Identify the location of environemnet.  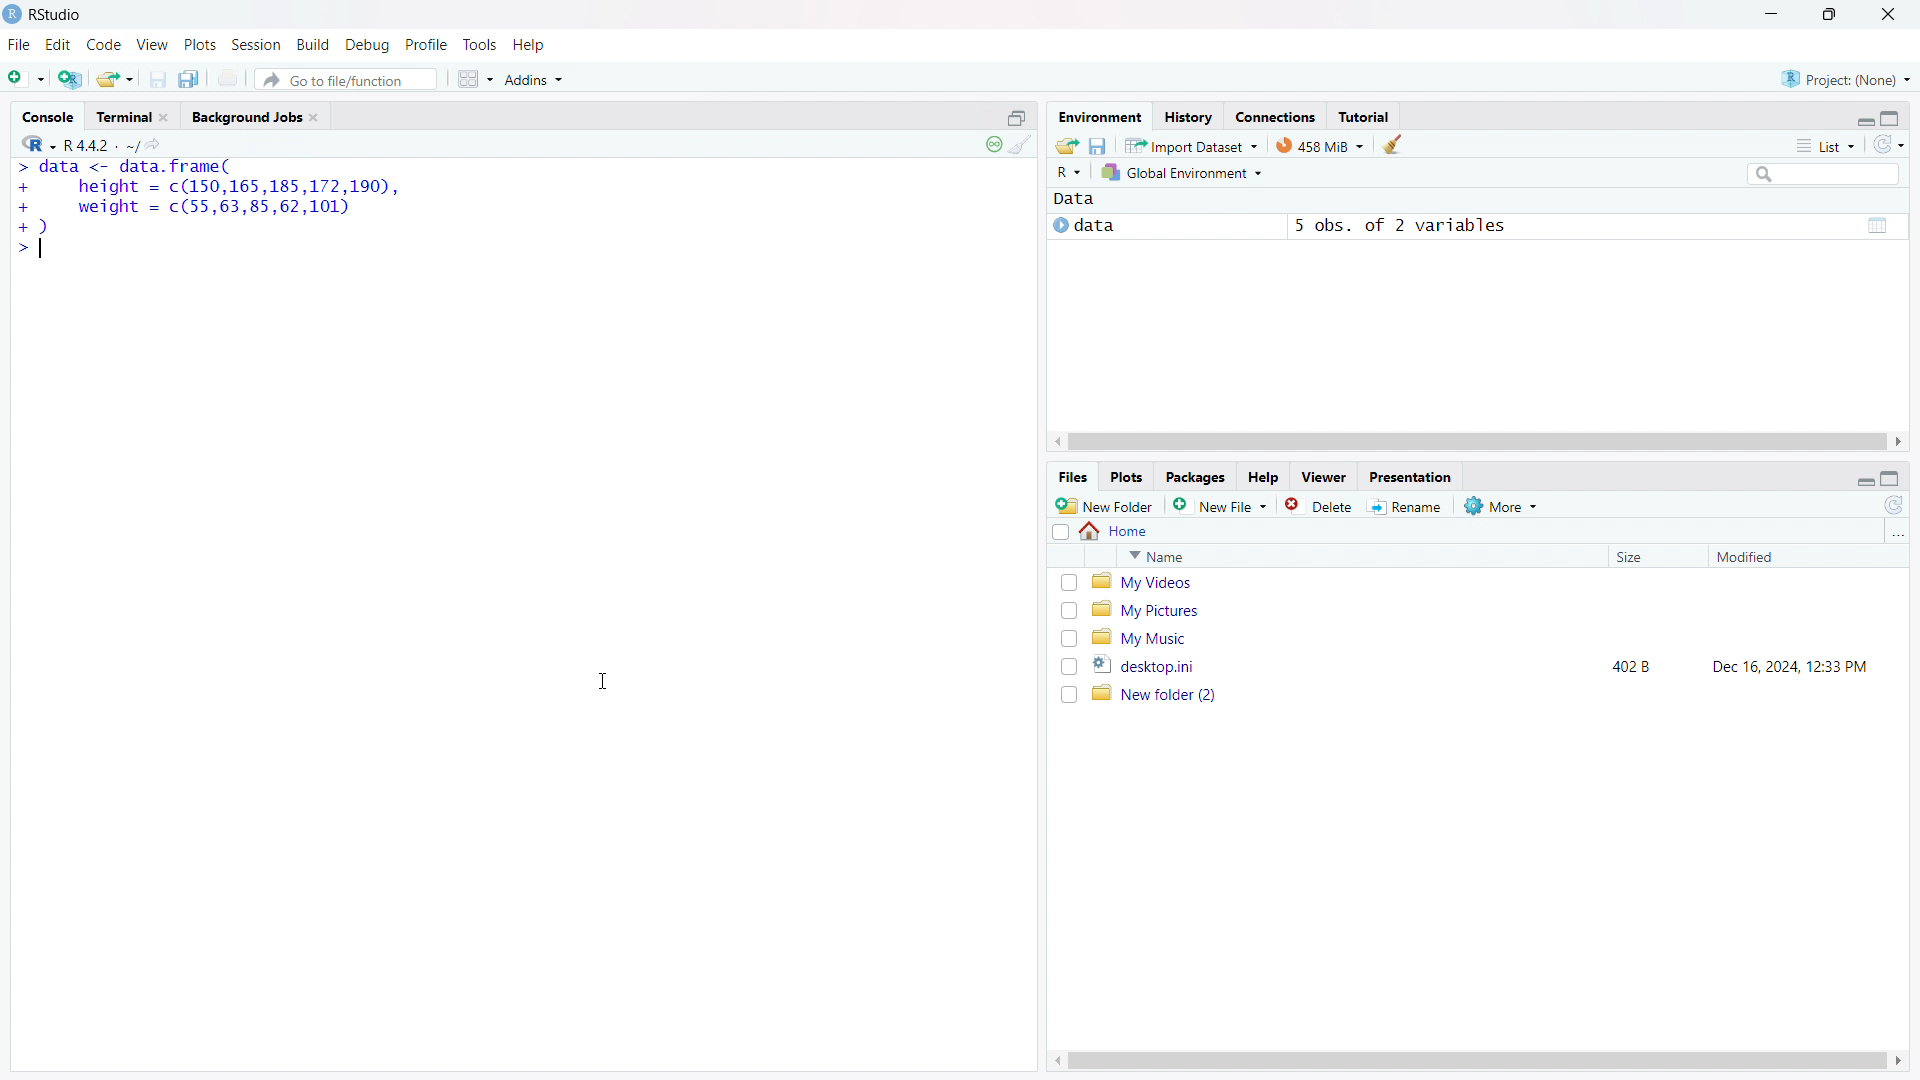
(1098, 114).